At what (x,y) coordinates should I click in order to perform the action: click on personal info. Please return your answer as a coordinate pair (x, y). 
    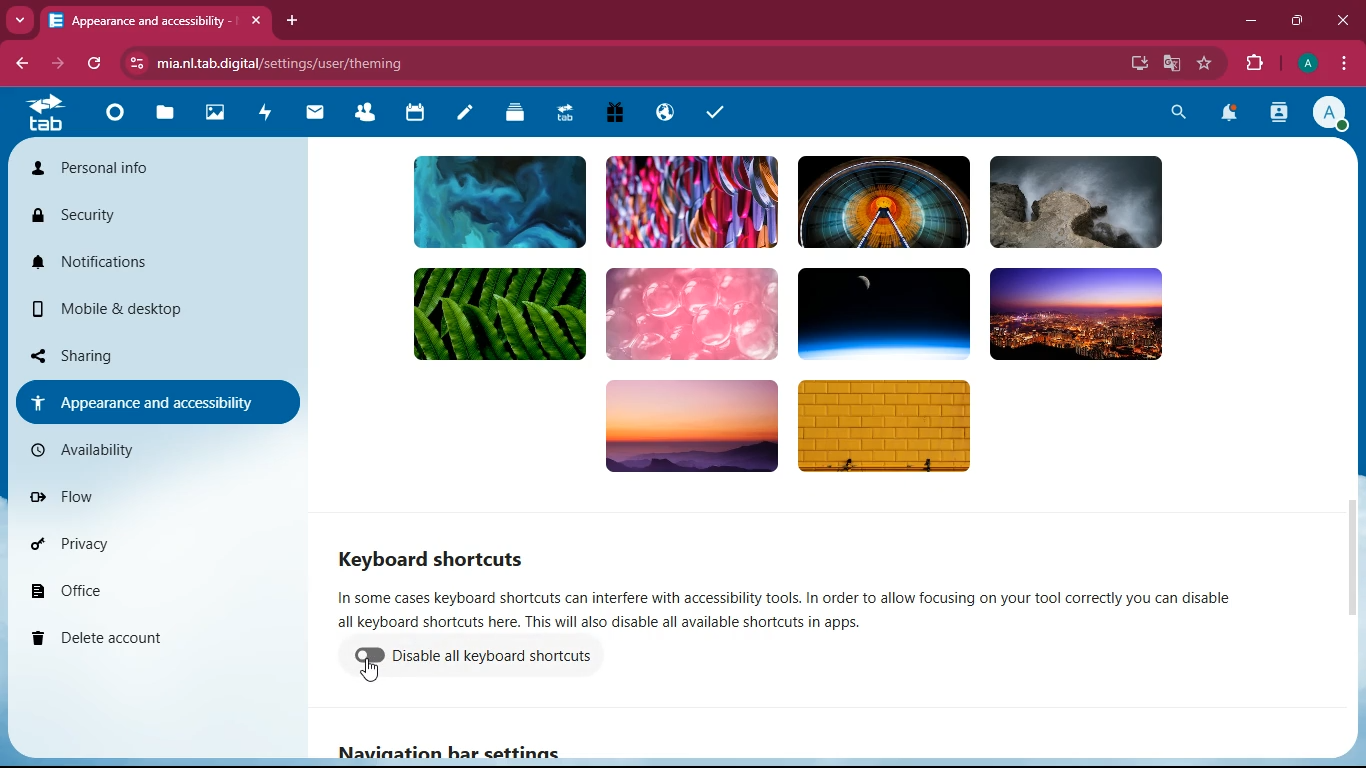
    Looking at the image, I should click on (129, 168).